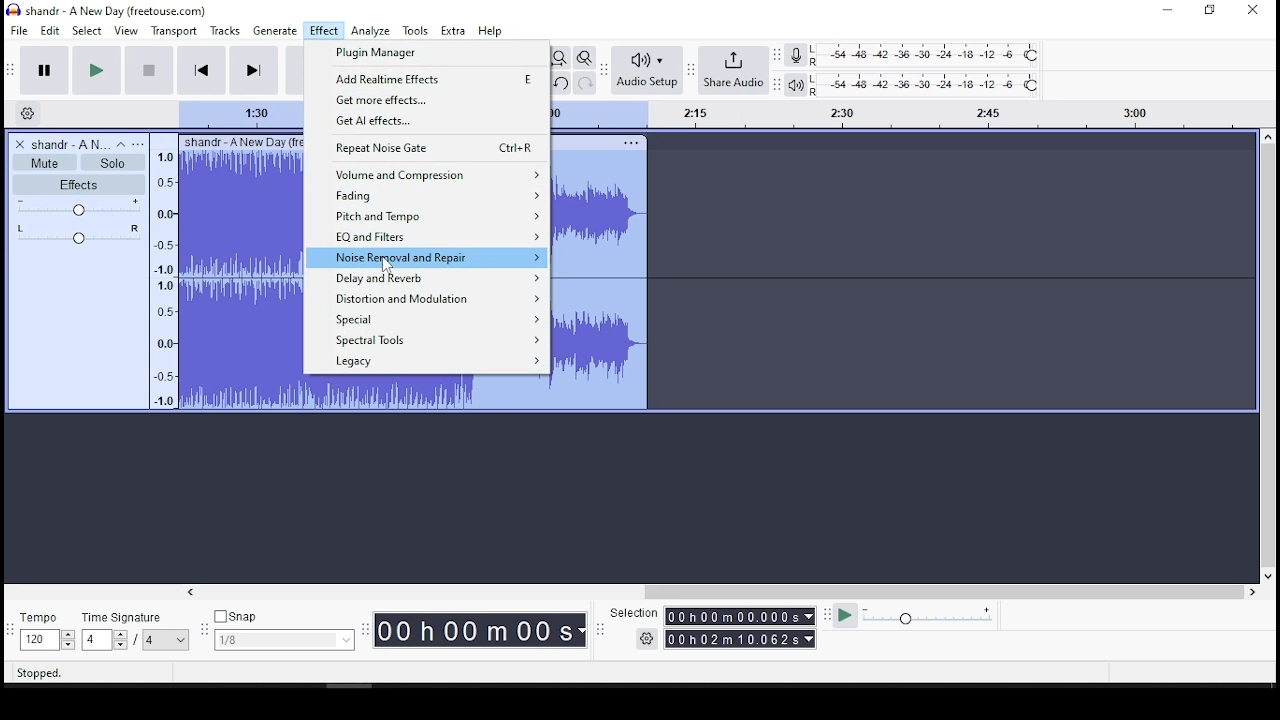 This screenshot has width=1280, height=720. What do you see at coordinates (79, 185) in the screenshot?
I see `effects` at bounding box center [79, 185].